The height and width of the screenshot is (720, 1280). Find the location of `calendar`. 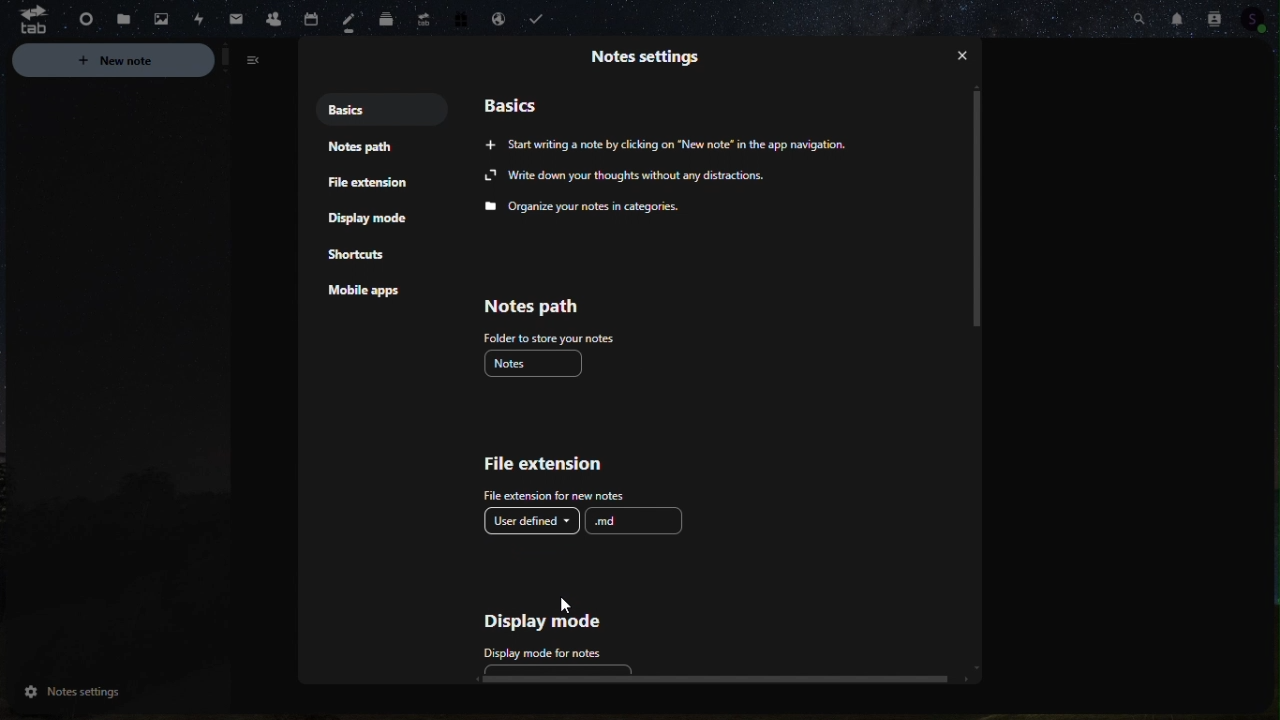

calendar is located at coordinates (310, 14).